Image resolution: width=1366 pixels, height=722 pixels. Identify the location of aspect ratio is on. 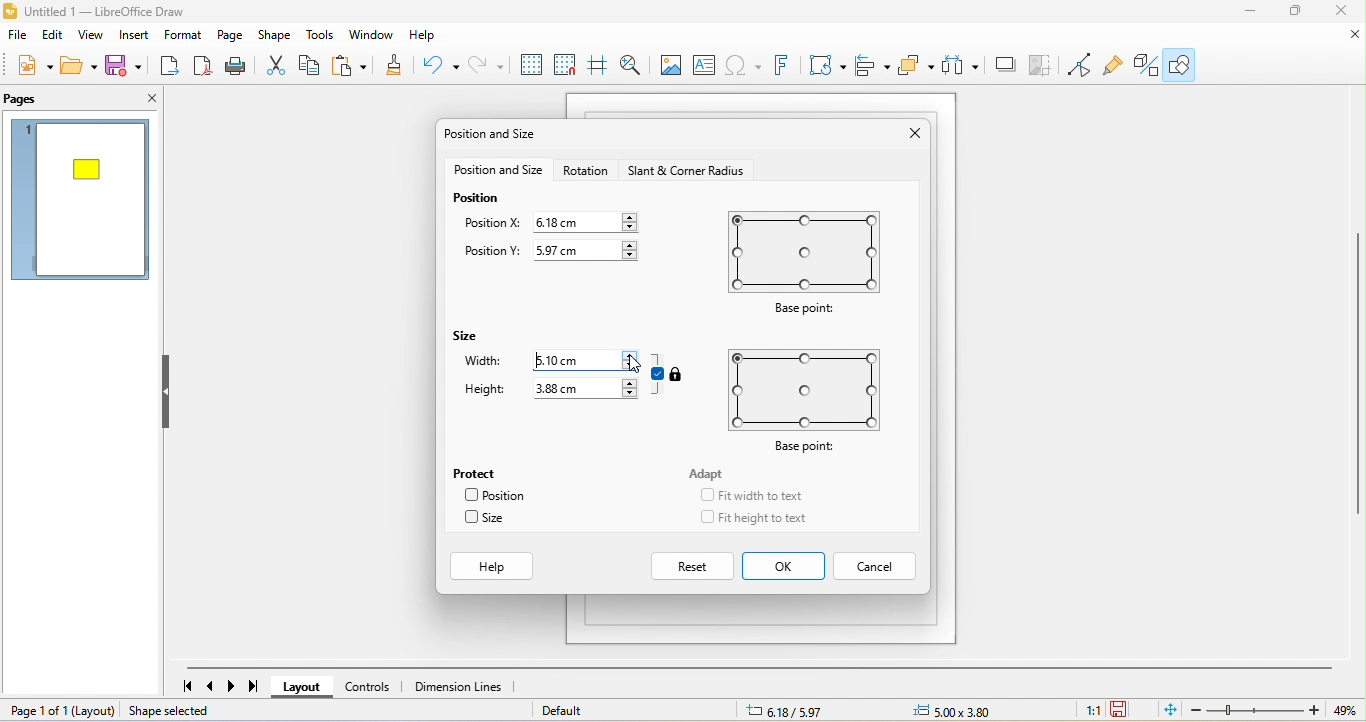
(657, 375).